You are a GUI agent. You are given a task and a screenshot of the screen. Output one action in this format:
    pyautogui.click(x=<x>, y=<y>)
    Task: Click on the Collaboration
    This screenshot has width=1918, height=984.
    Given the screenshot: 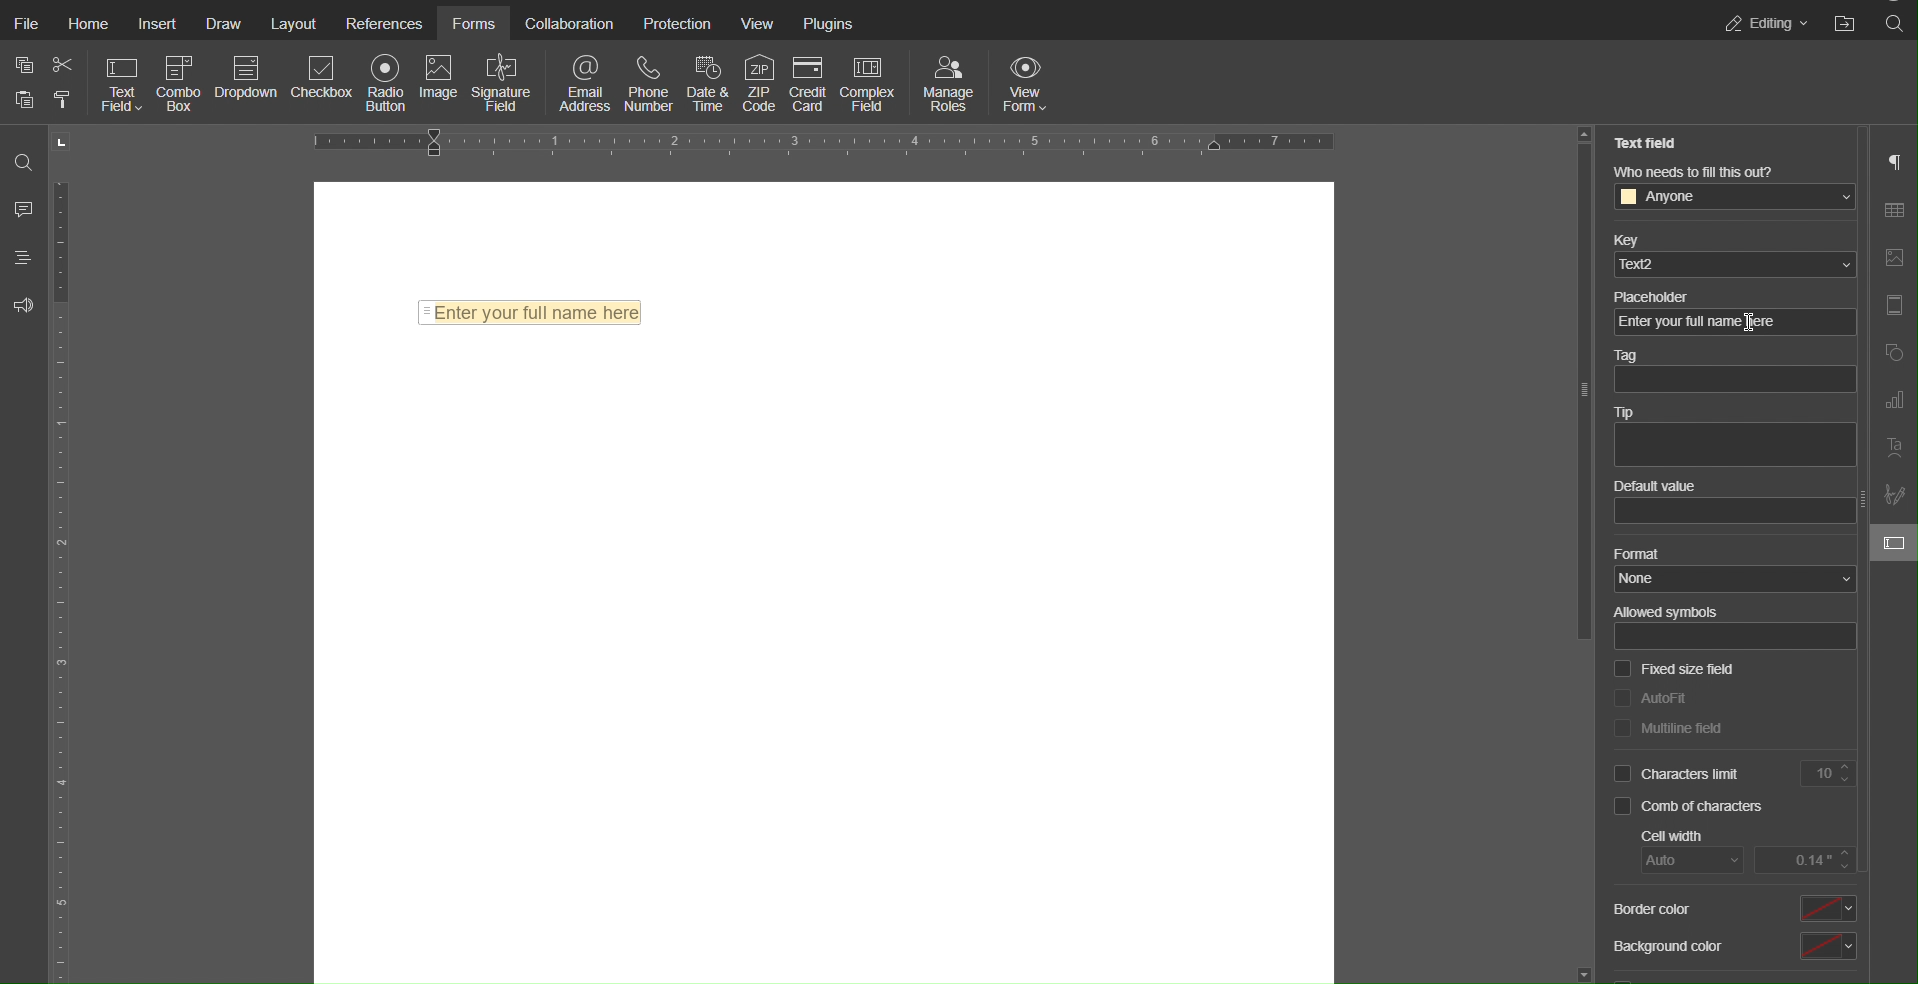 What is the action you would take?
    pyautogui.click(x=570, y=25)
    